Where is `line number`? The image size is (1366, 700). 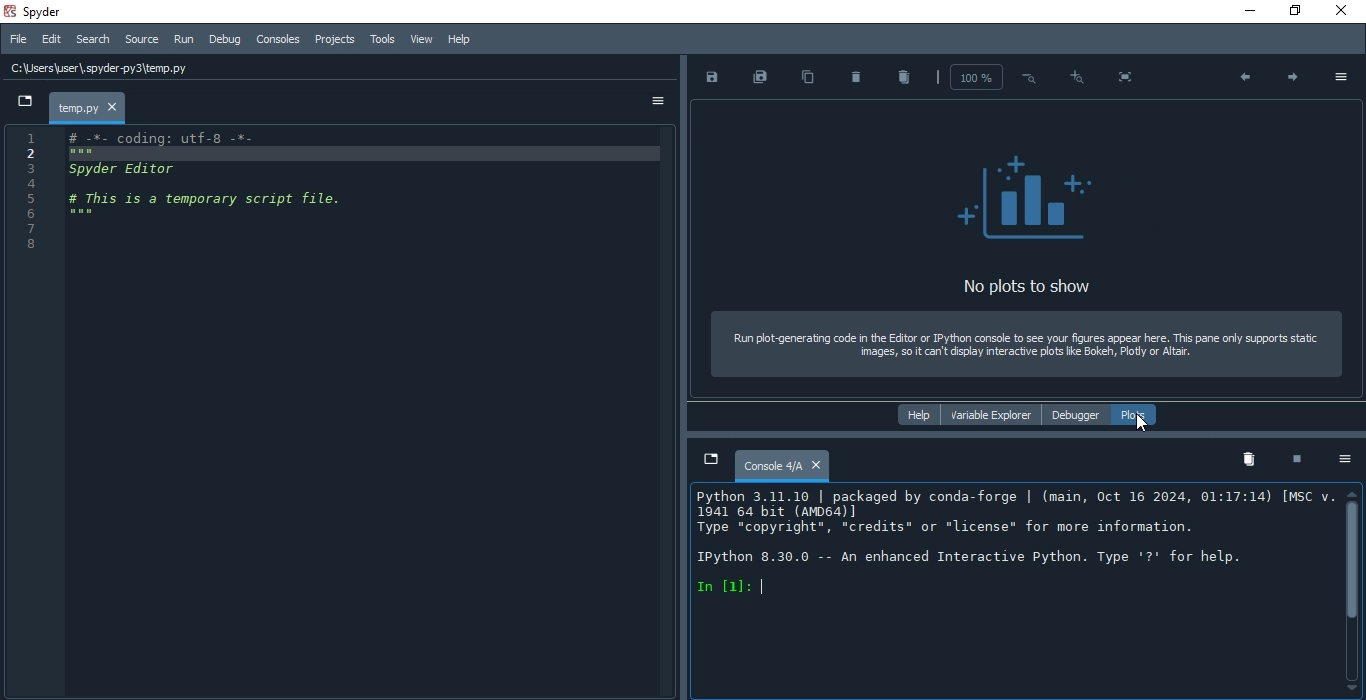
line number is located at coordinates (31, 412).